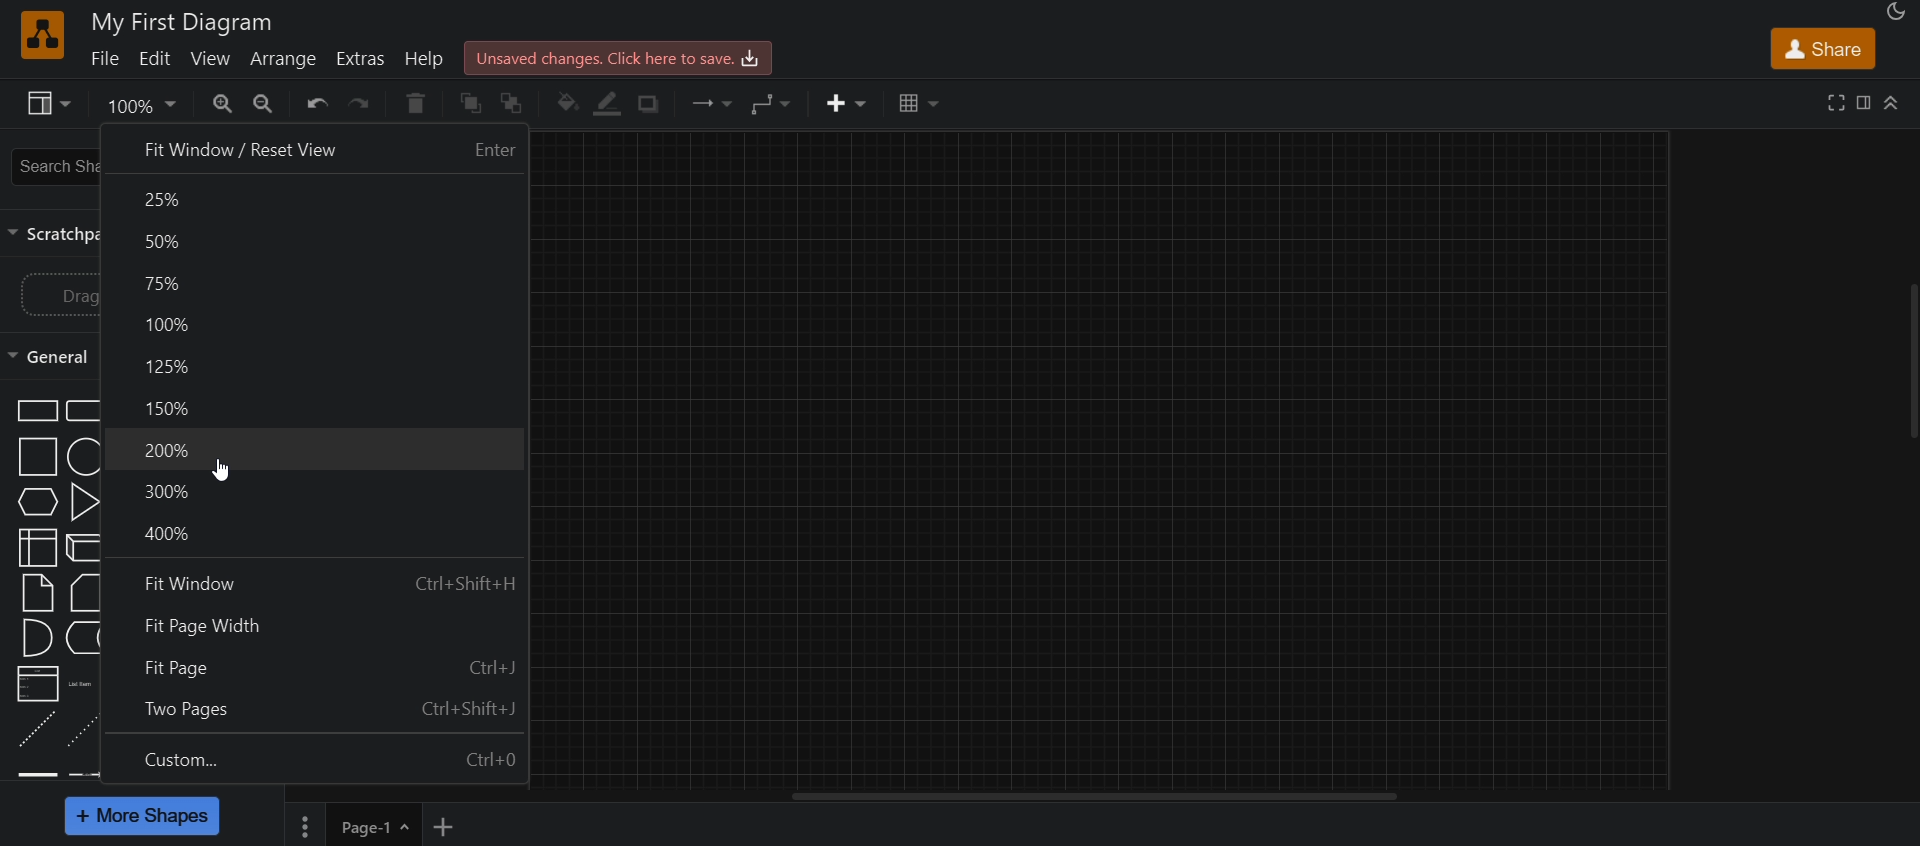  I want to click on fit window, so click(321, 586).